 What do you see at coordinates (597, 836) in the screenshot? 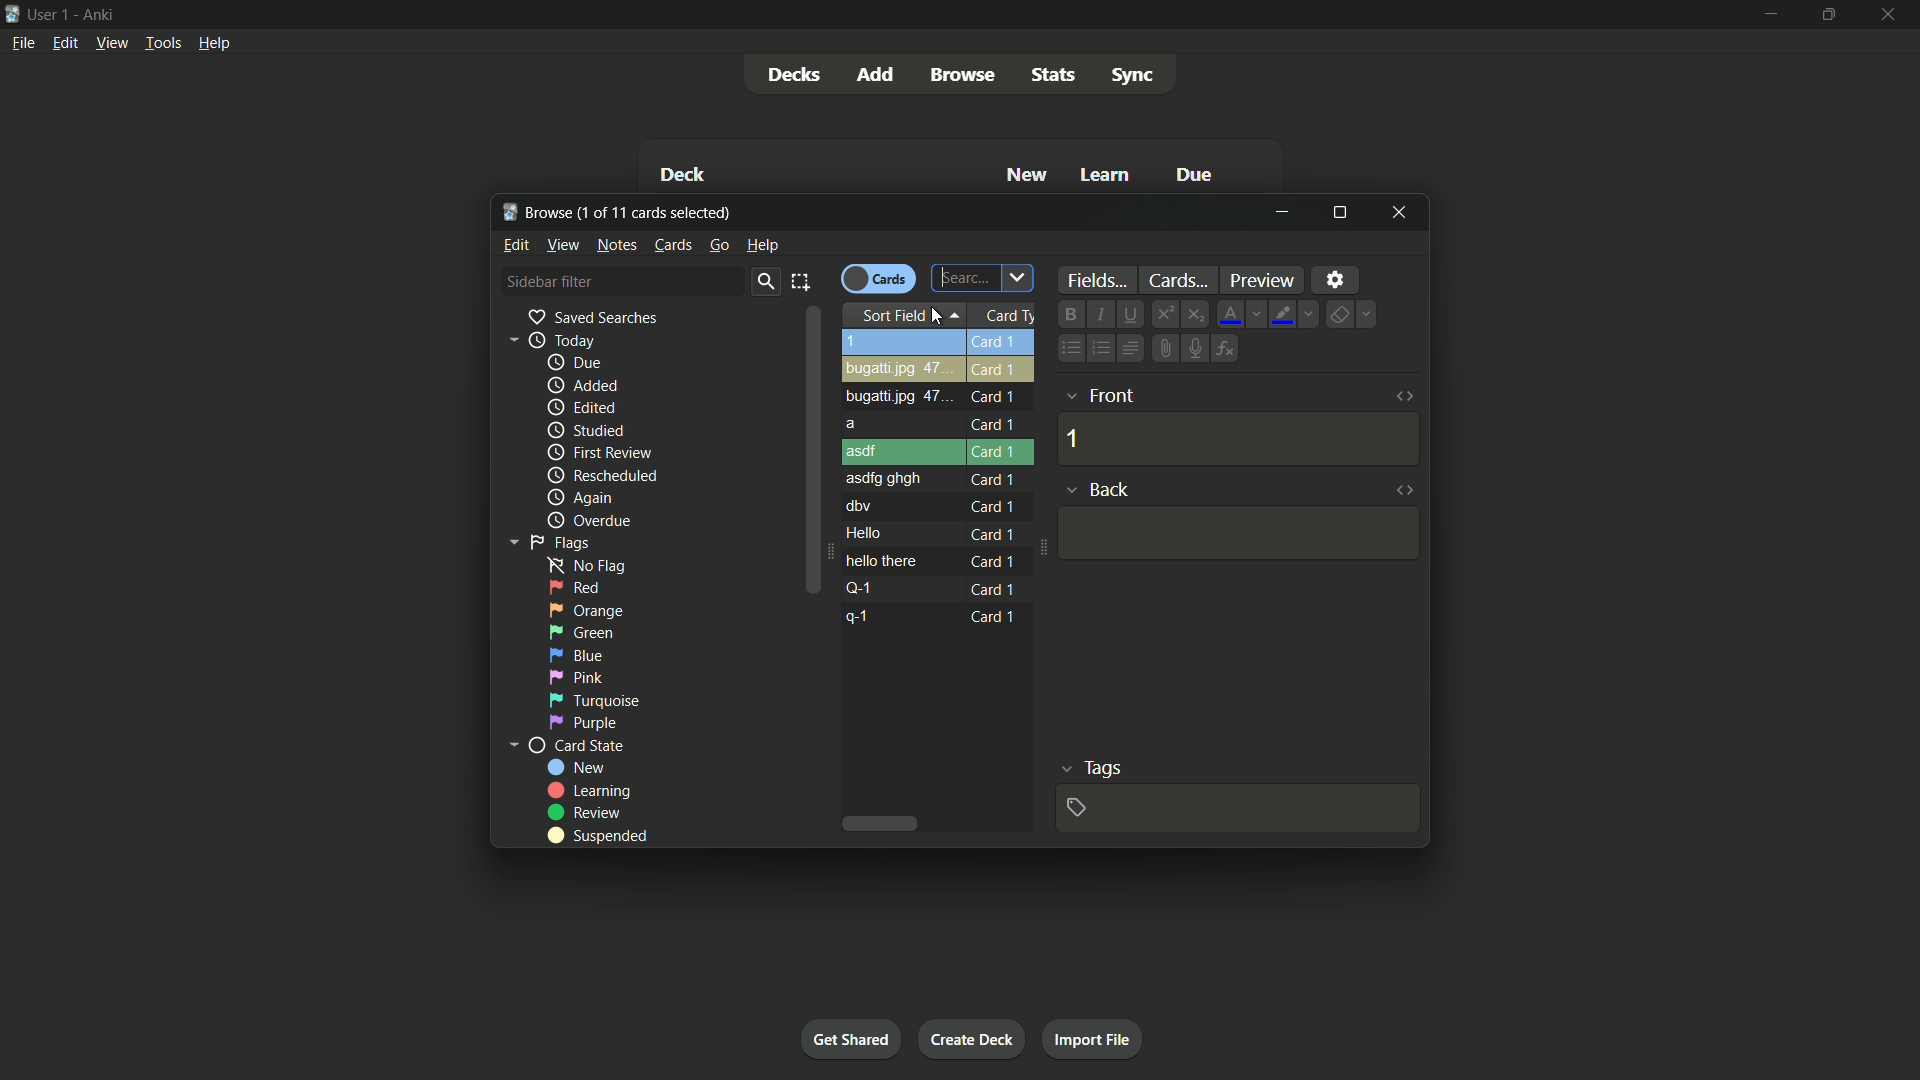
I see `suspended` at bounding box center [597, 836].